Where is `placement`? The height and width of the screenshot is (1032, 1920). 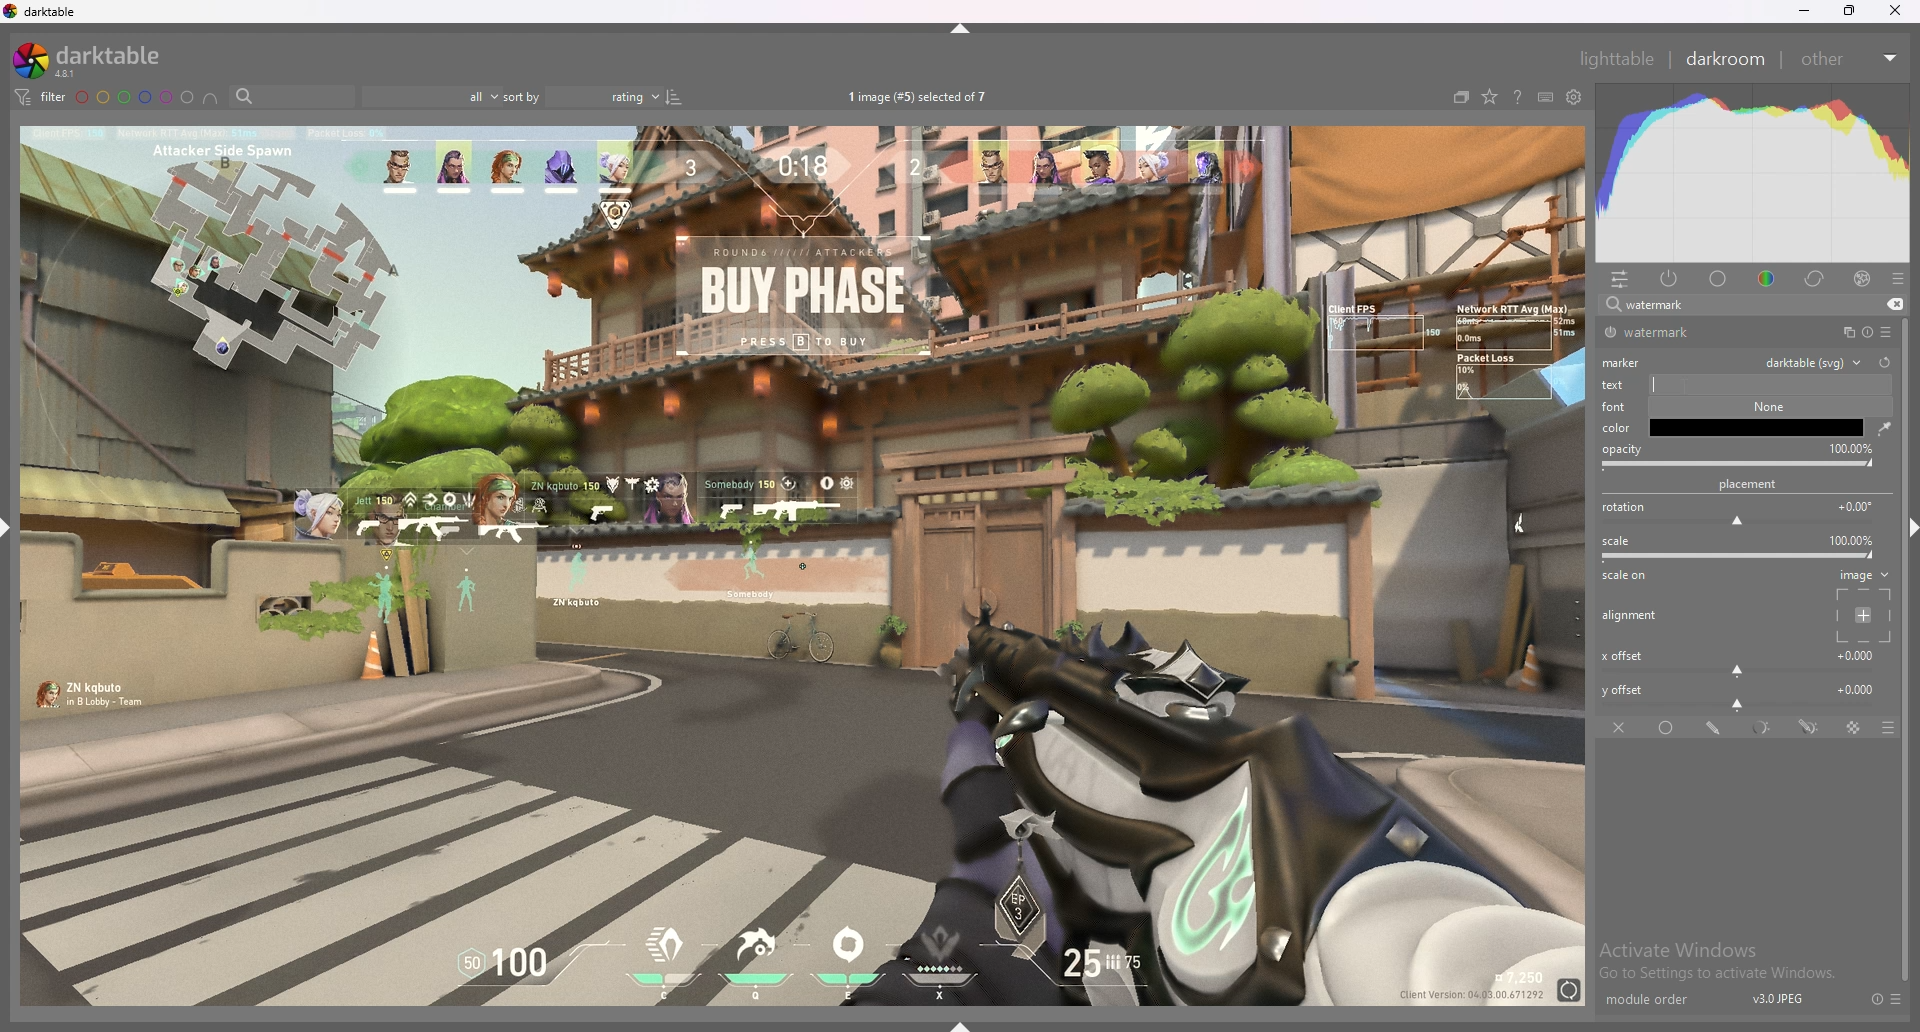
placement is located at coordinates (1752, 484).